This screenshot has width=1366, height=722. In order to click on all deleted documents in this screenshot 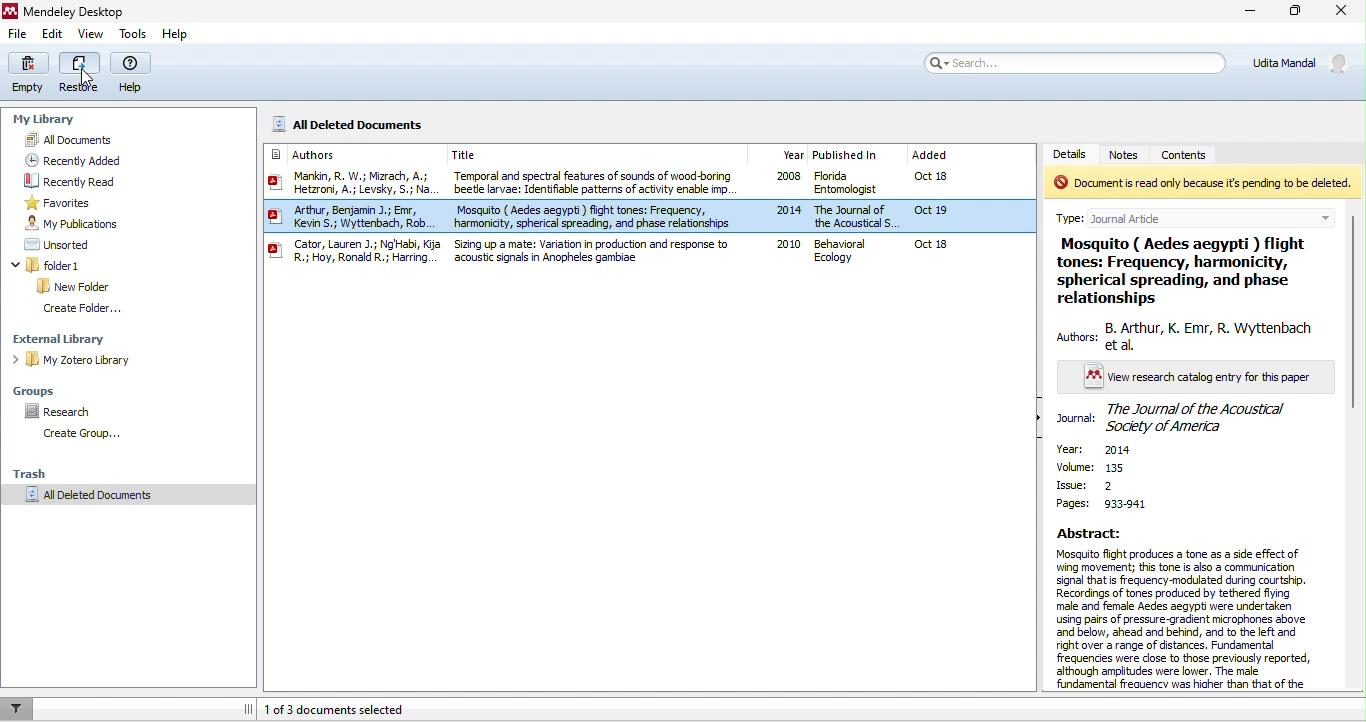, I will do `click(112, 499)`.